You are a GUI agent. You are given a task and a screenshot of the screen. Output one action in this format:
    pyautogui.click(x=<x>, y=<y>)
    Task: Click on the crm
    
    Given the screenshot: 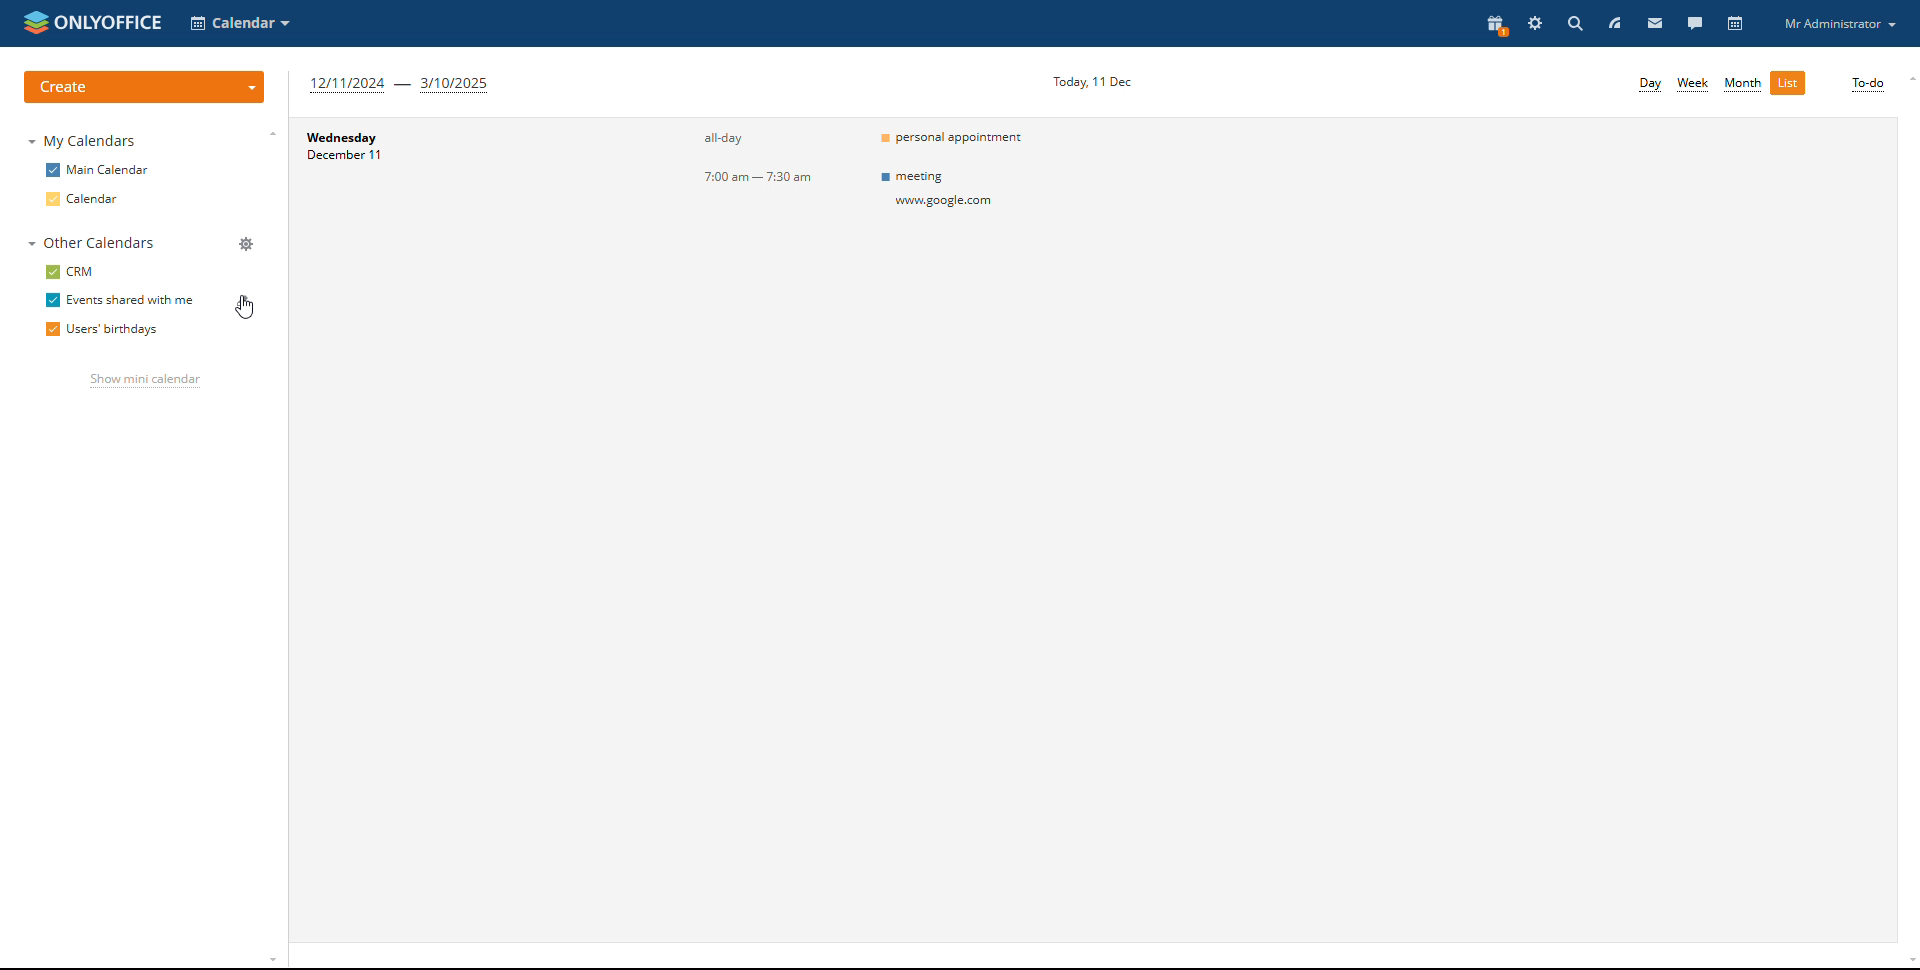 What is the action you would take?
    pyautogui.click(x=72, y=272)
    